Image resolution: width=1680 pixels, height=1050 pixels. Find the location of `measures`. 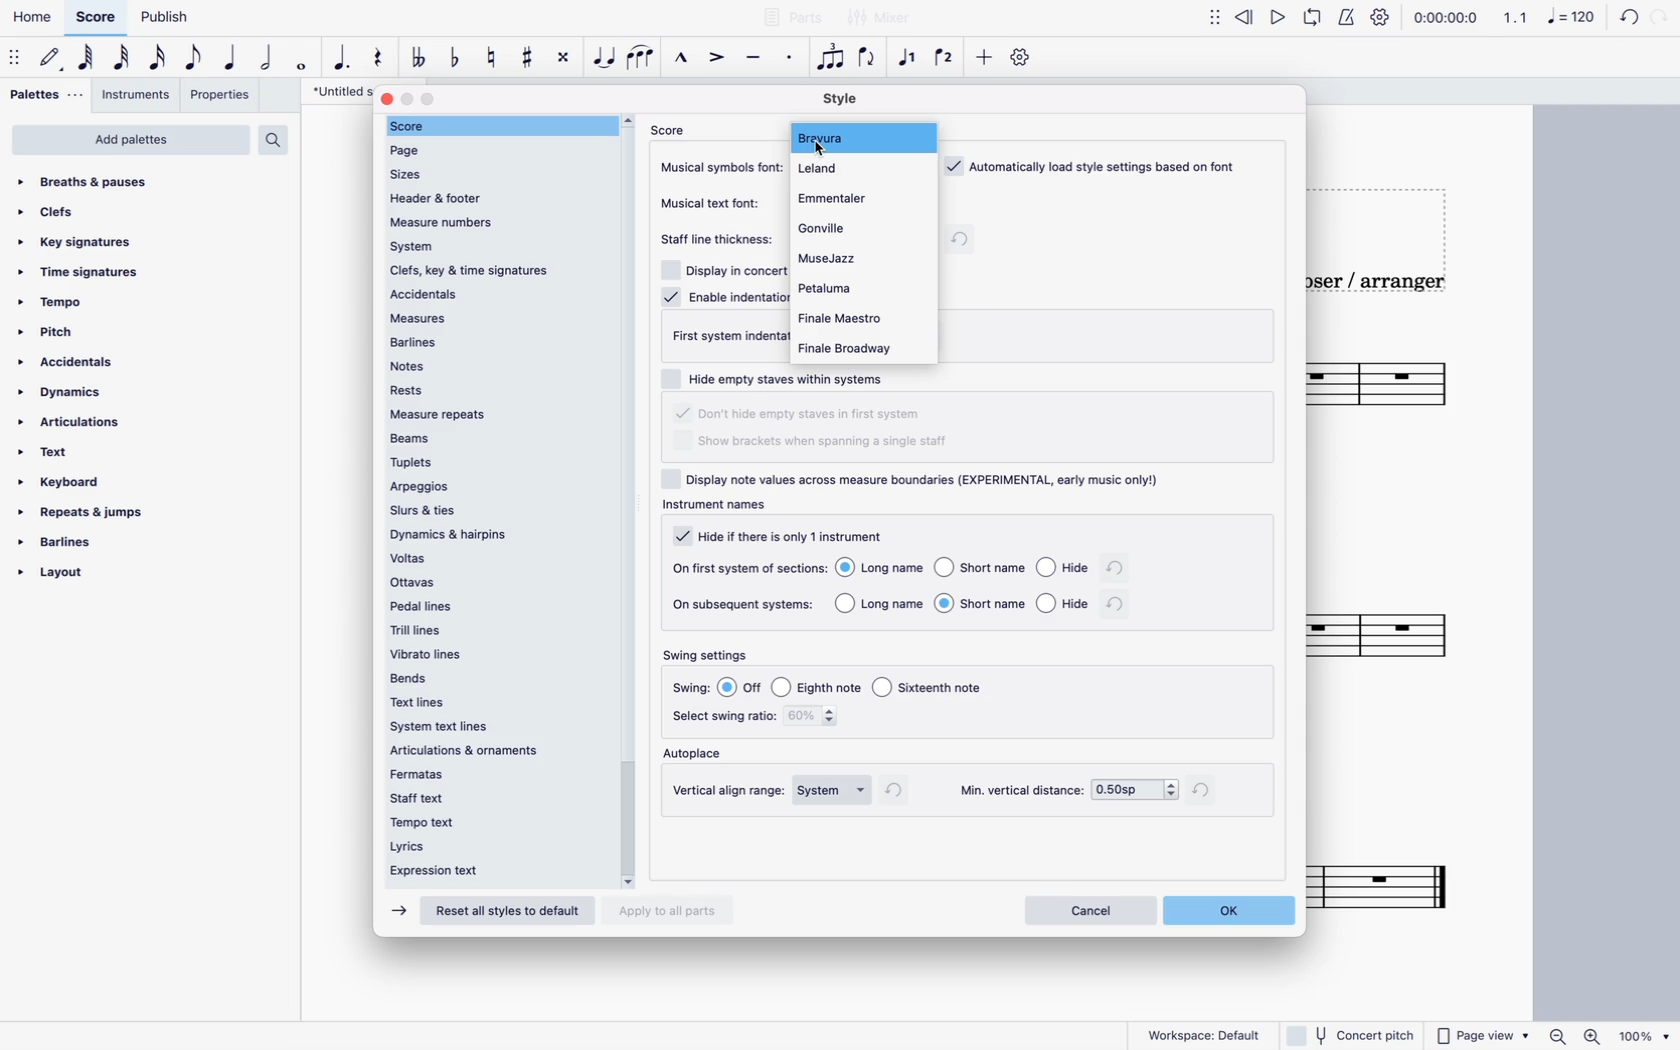

measures is located at coordinates (501, 319).